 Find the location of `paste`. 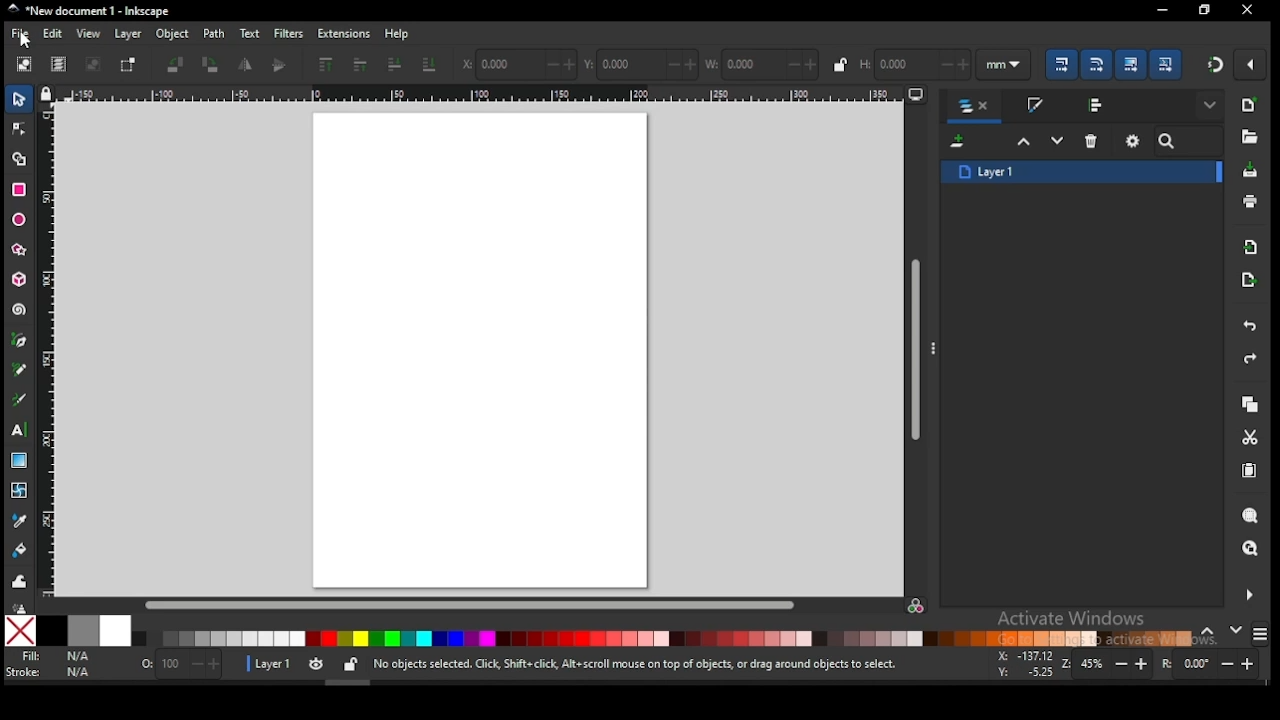

paste is located at coordinates (1253, 473).